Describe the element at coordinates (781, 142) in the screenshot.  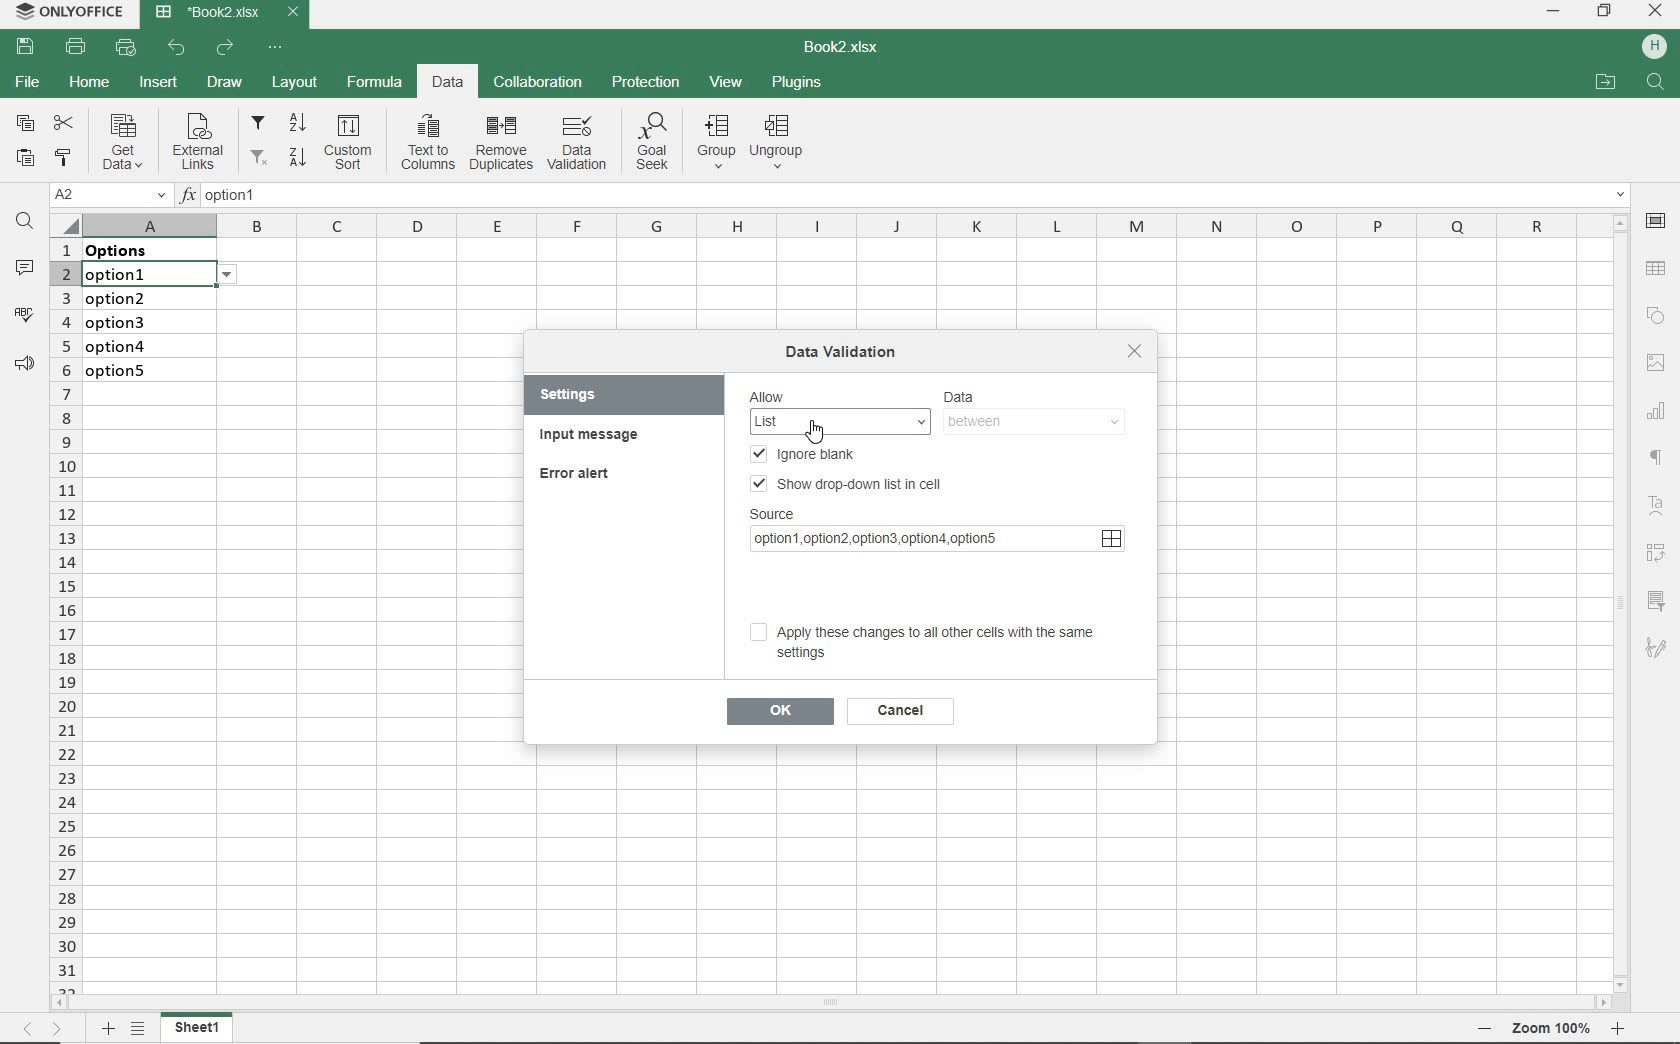
I see `Ungroup` at that location.